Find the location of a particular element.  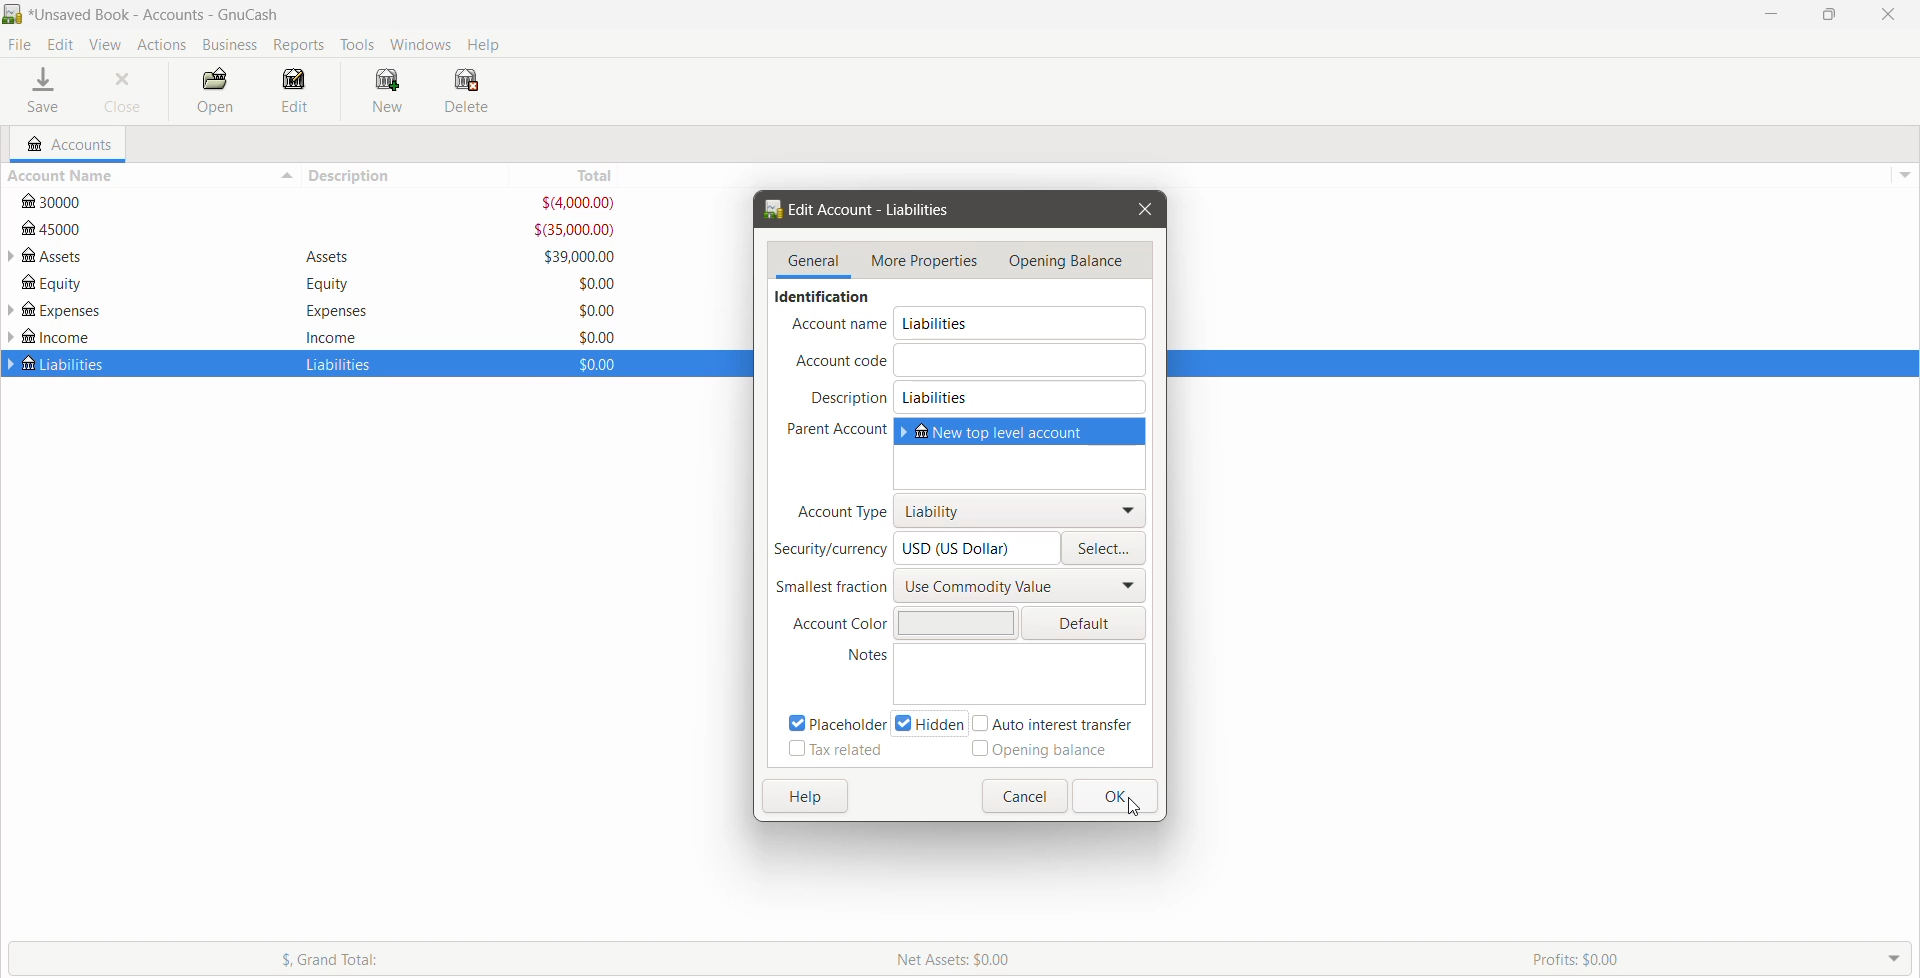

expand subaccounts is located at coordinates (12, 312).